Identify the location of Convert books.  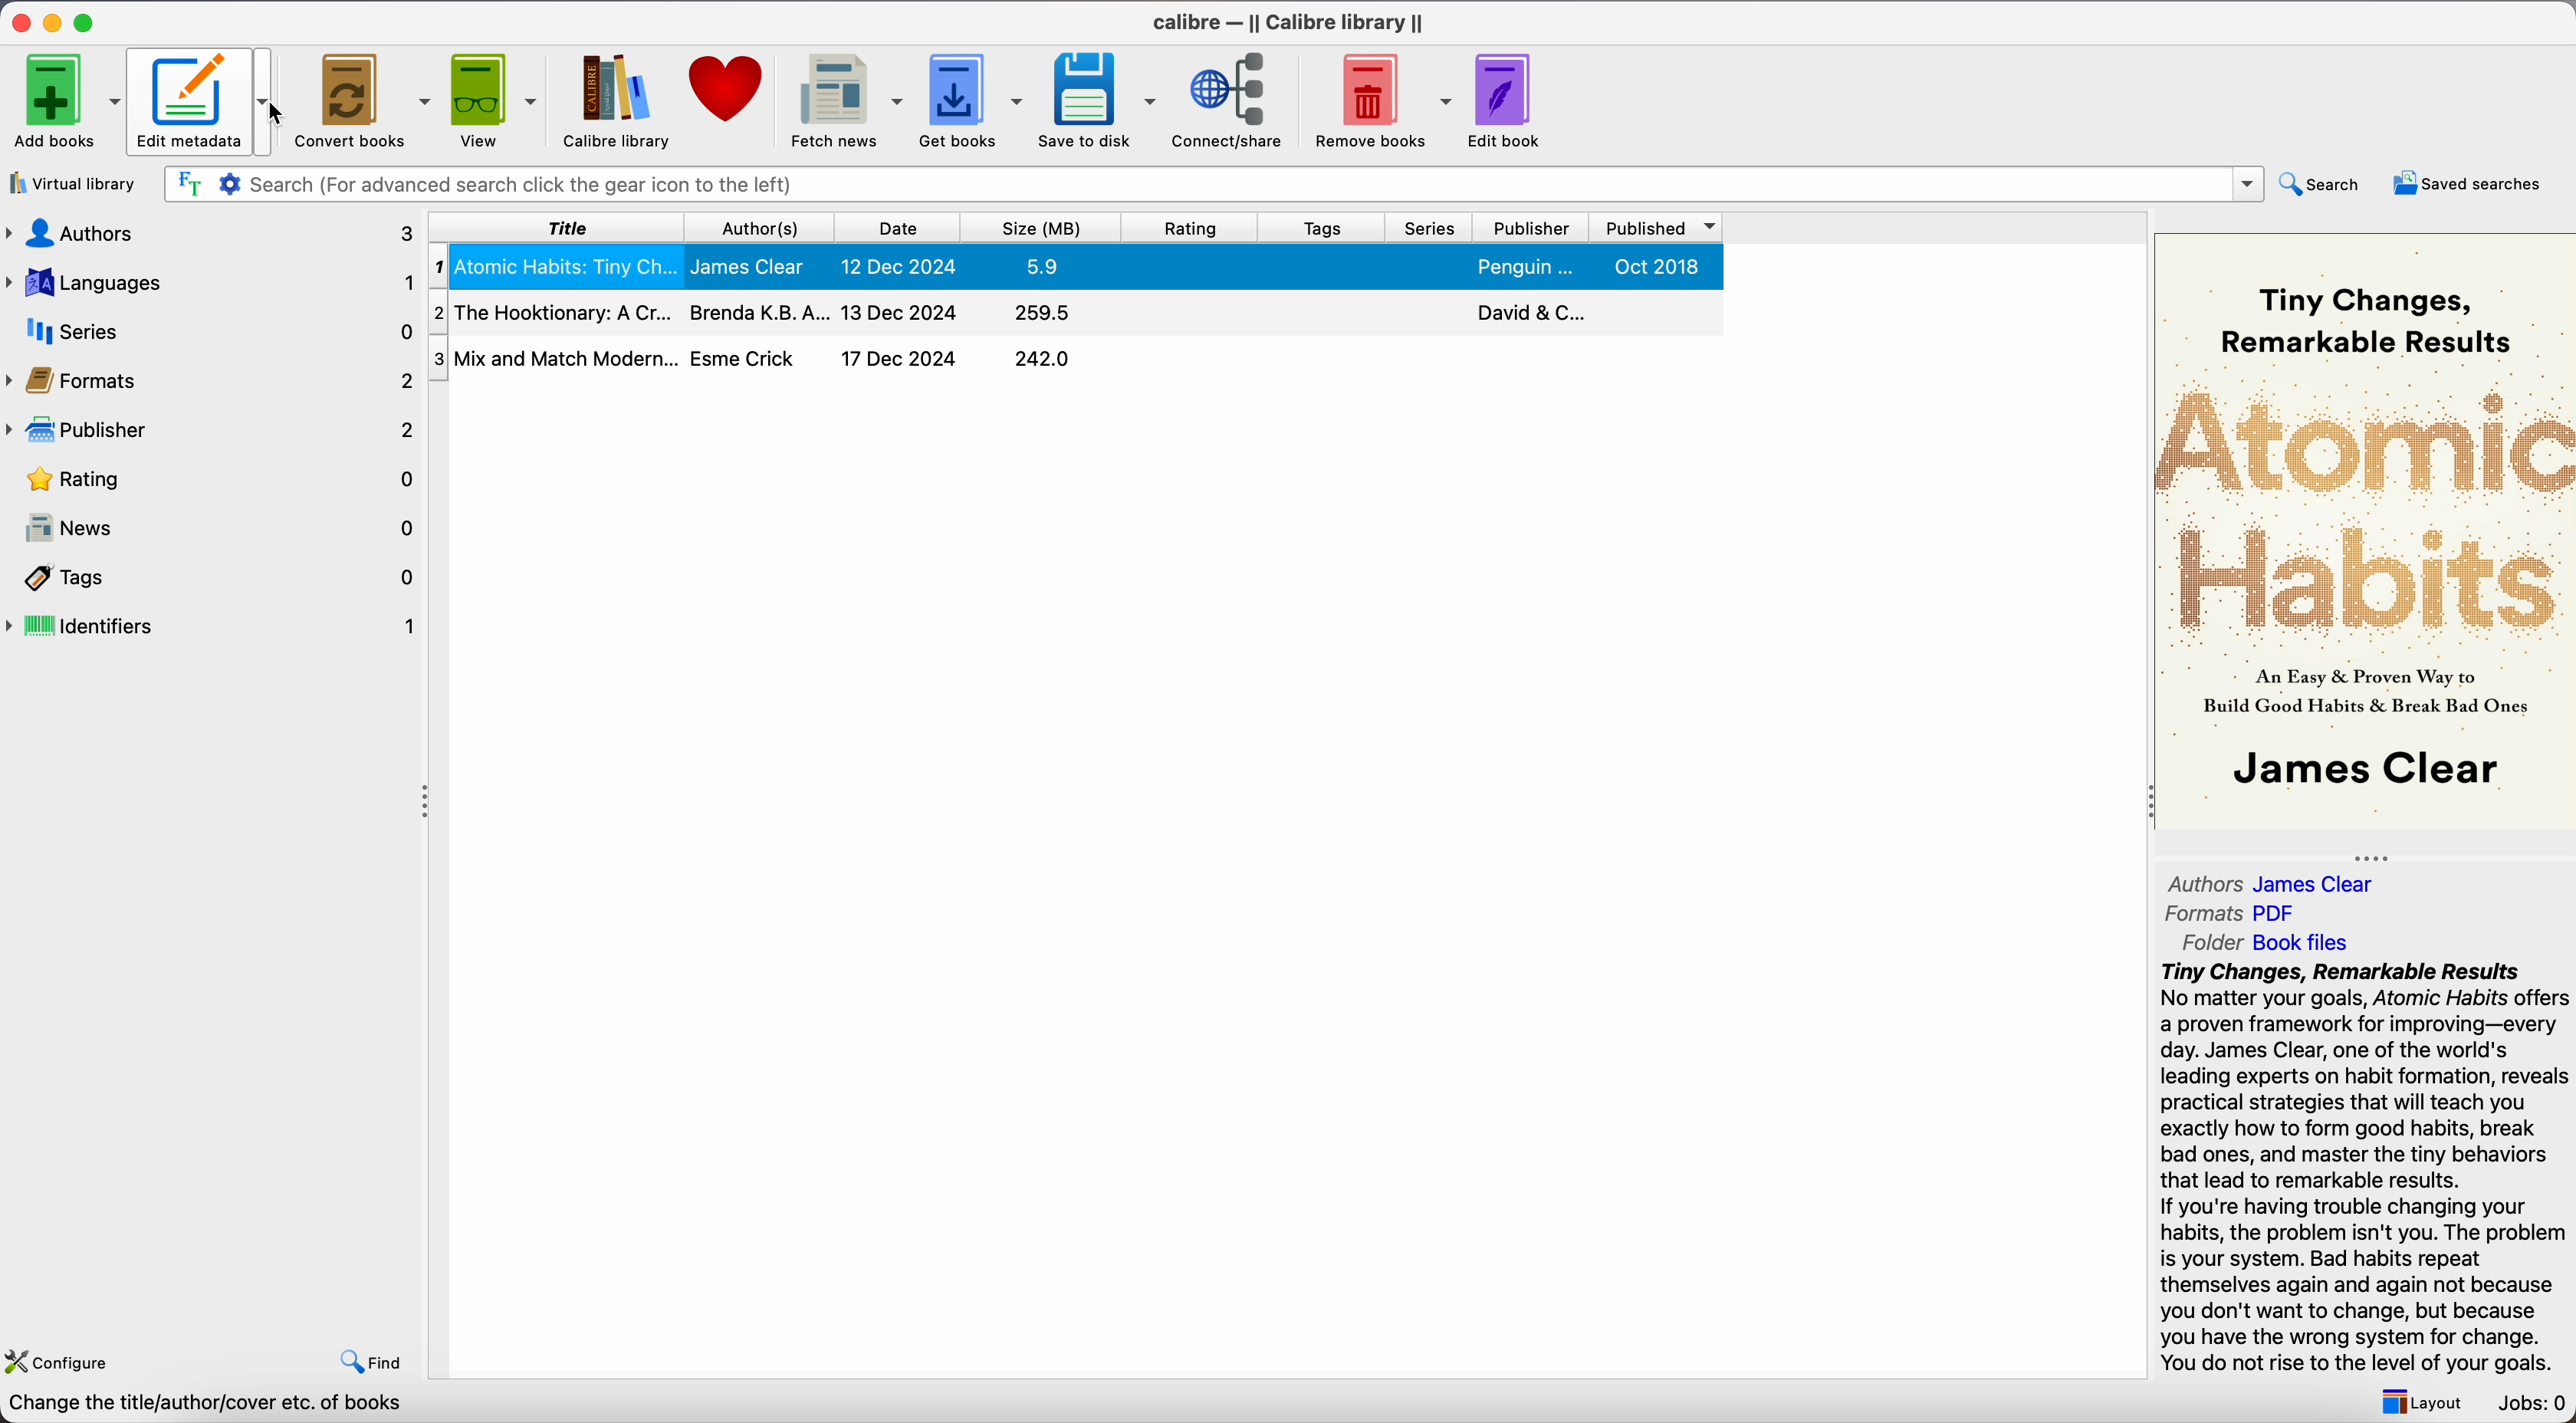
(360, 99).